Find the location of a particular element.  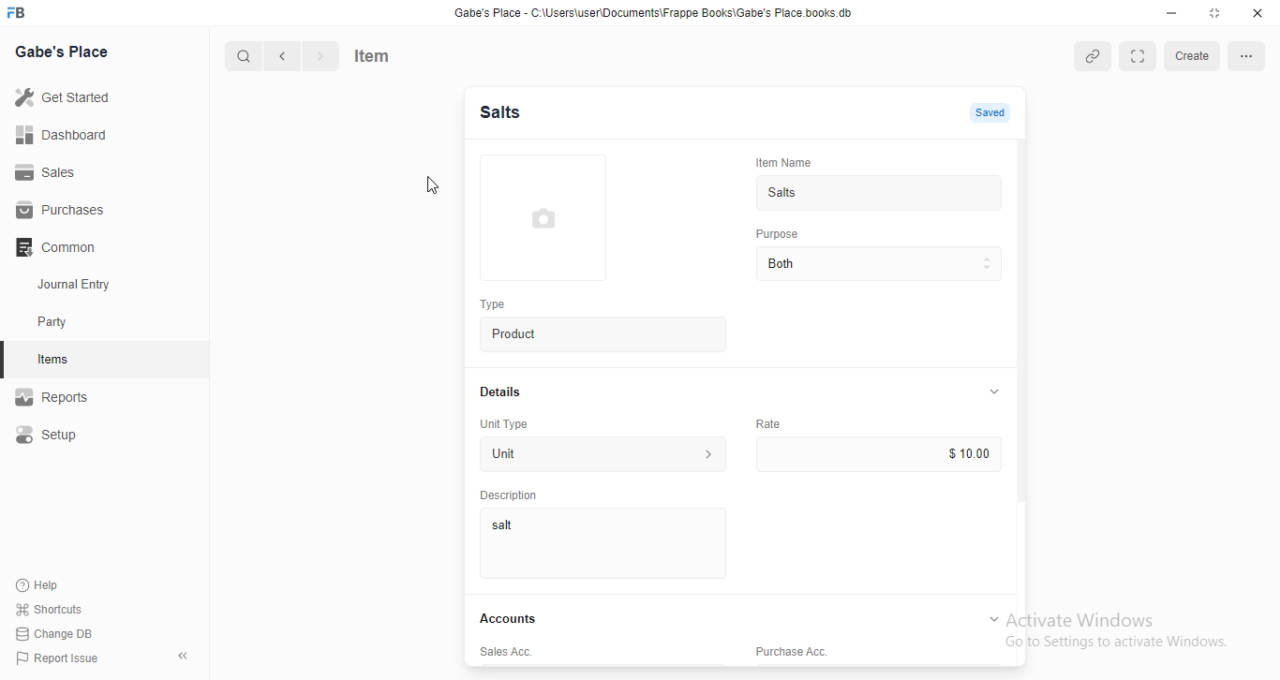

items is located at coordinates (54, 361).